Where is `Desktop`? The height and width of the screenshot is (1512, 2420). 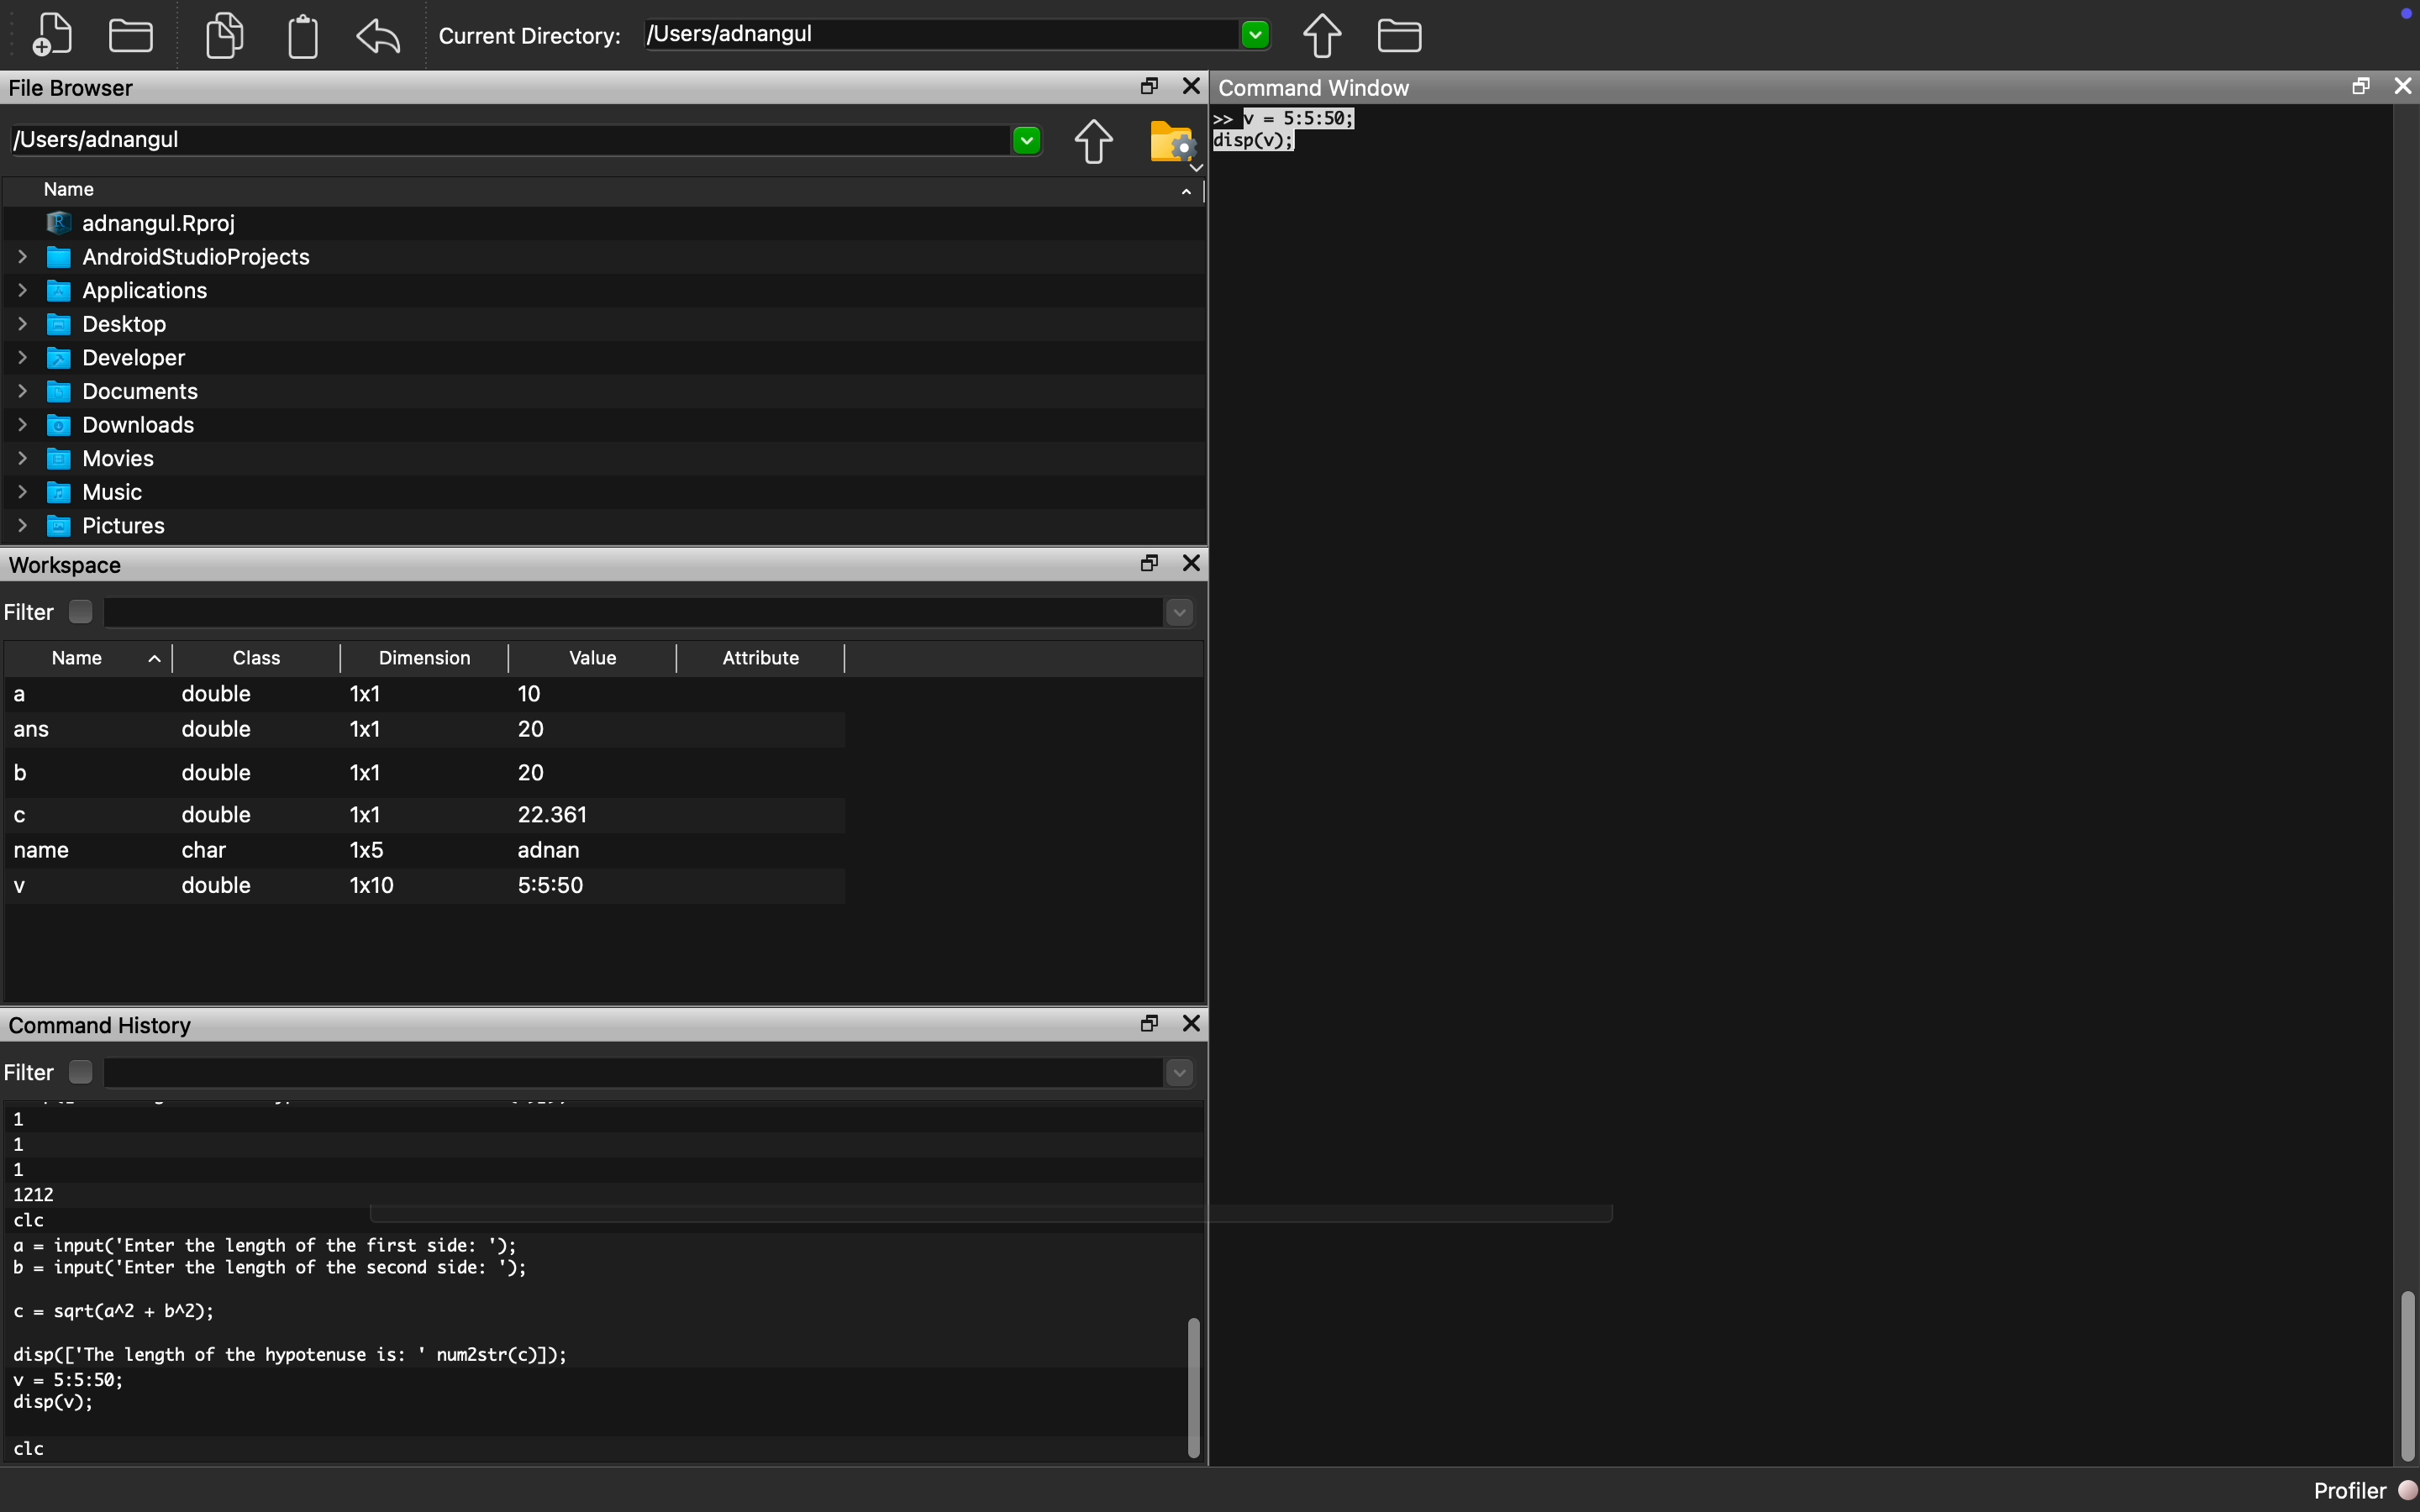 Desktop is located at coordinates (90, 325).